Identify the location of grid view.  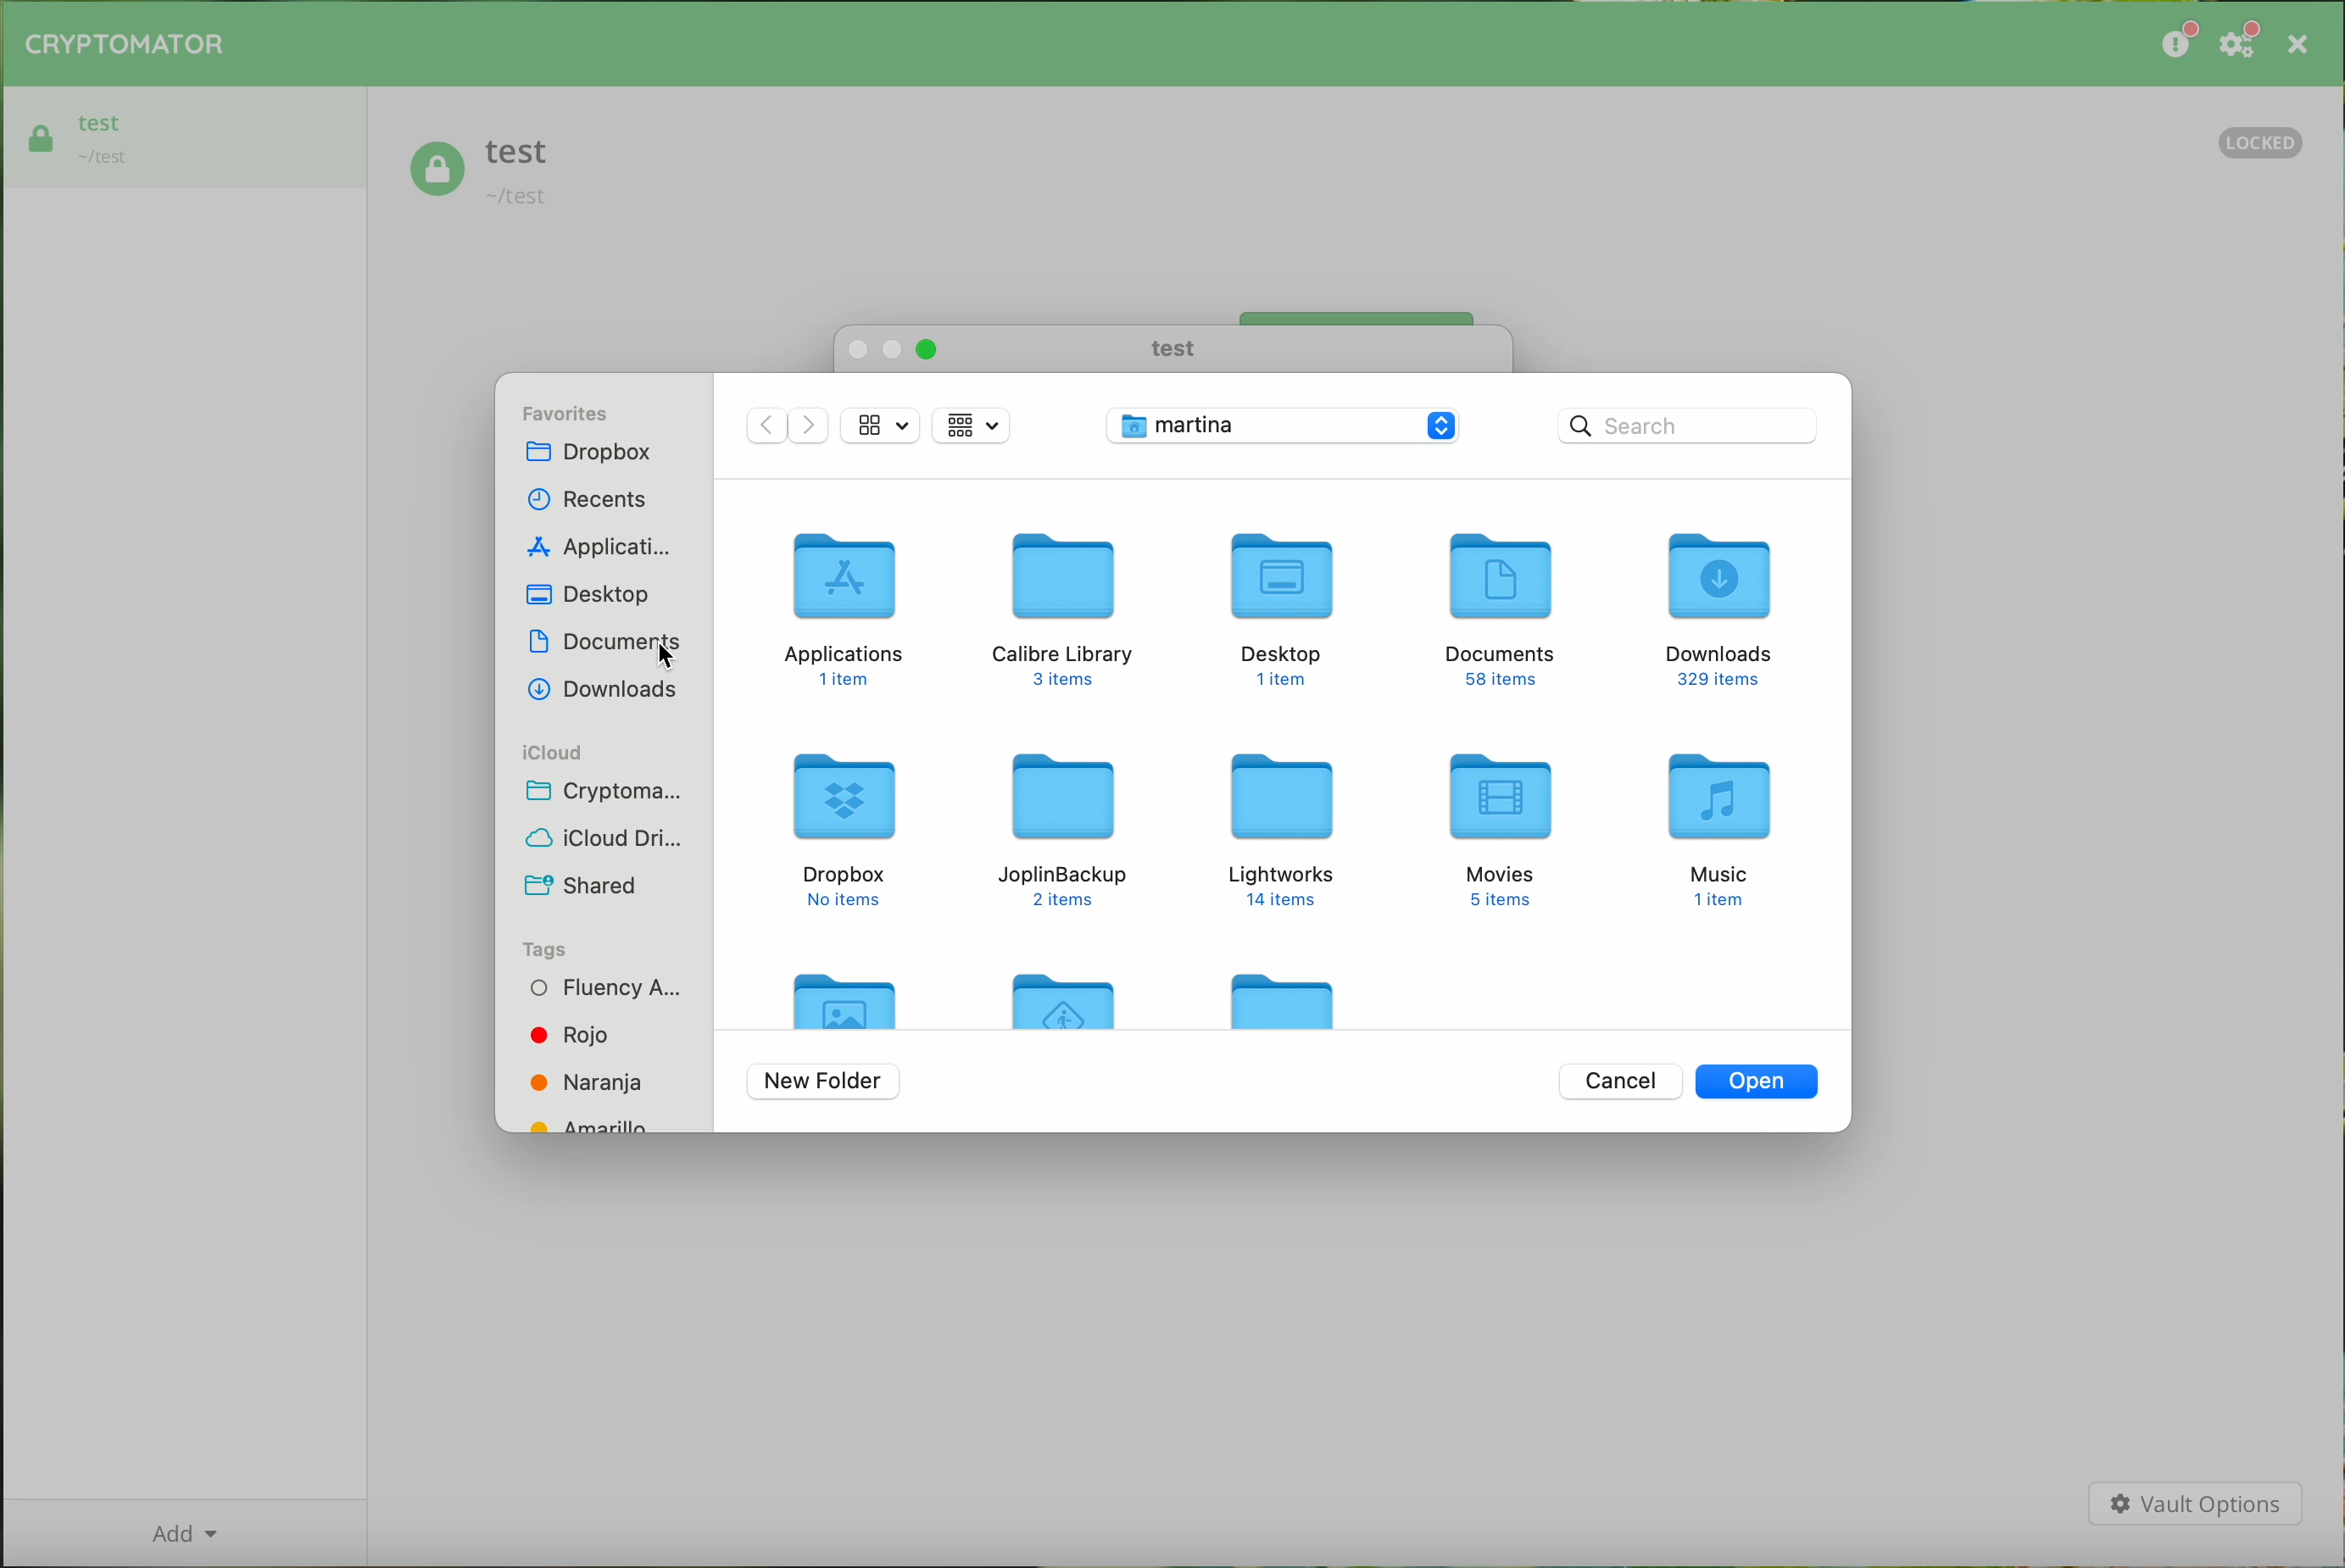
(972, 425).